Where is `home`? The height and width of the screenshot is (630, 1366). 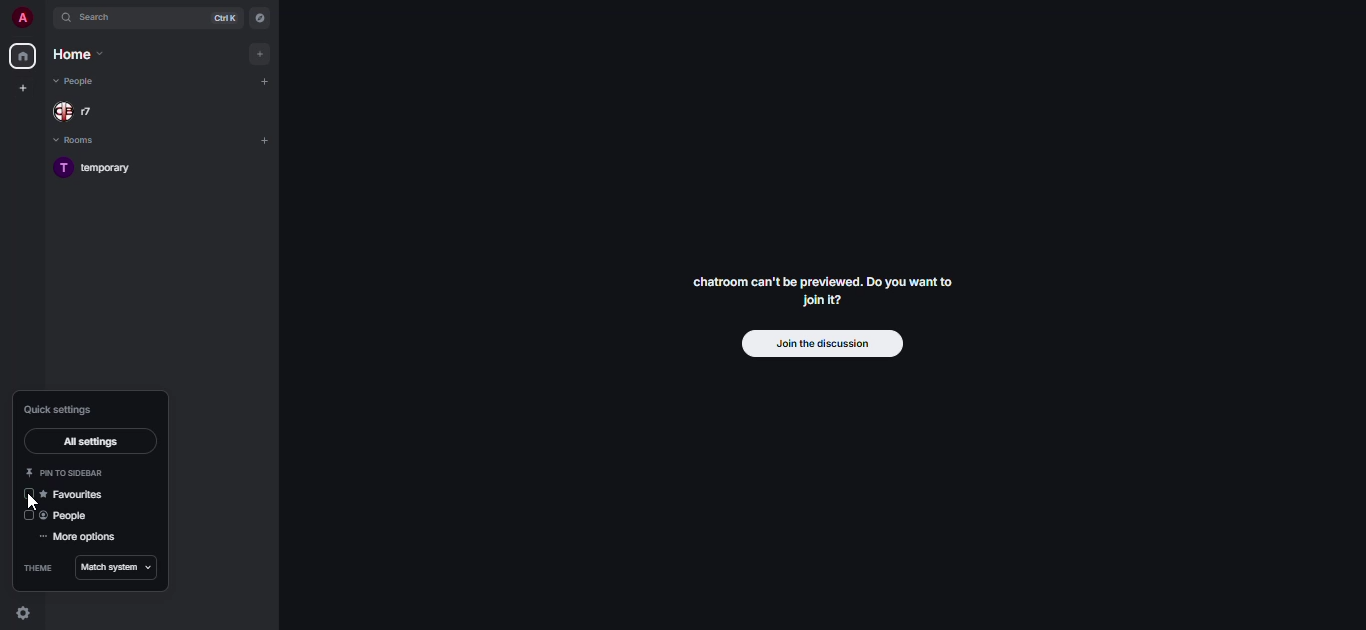
home is located at coordinates (22, 56).